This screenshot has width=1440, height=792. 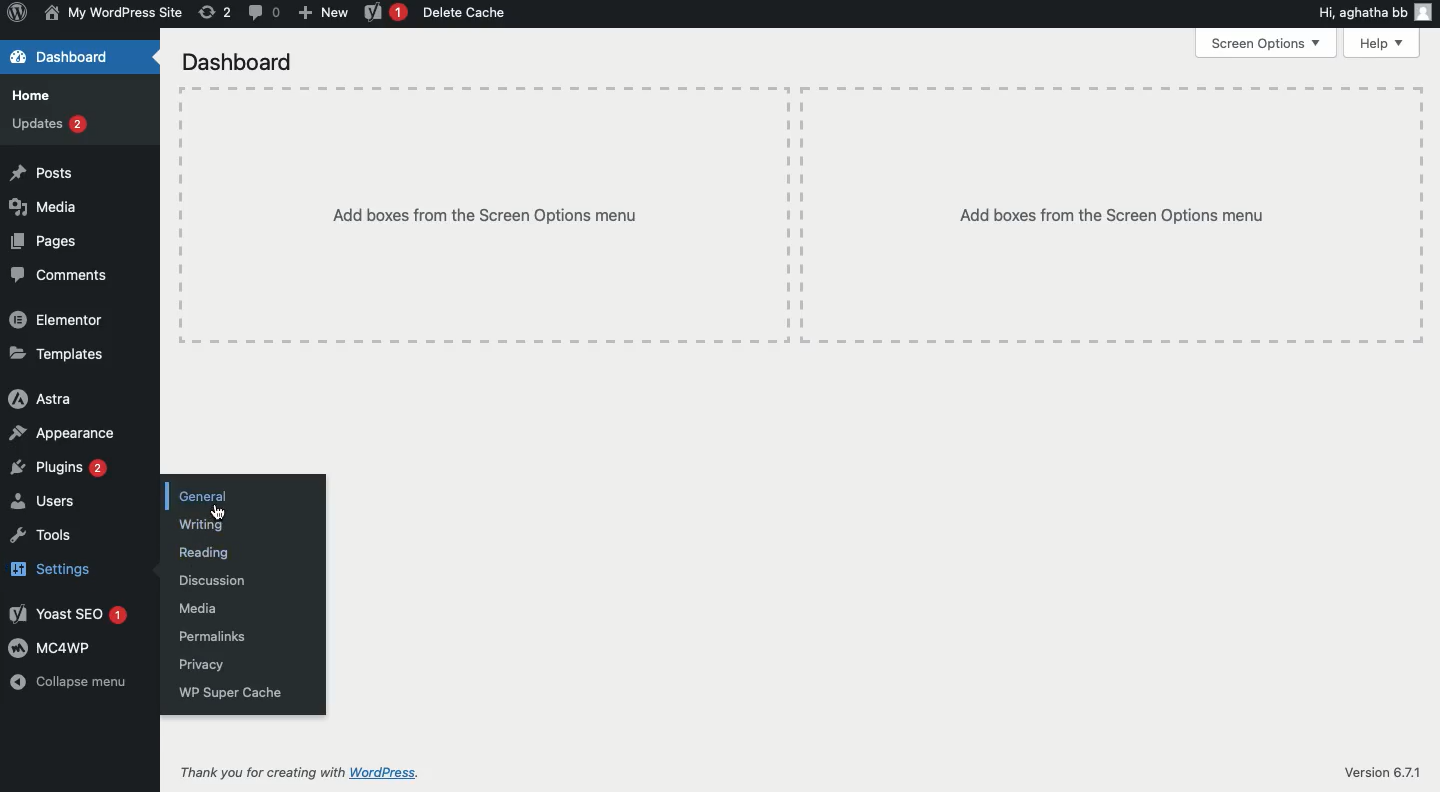 I want to click on Writing, so click(x=204, y=527).